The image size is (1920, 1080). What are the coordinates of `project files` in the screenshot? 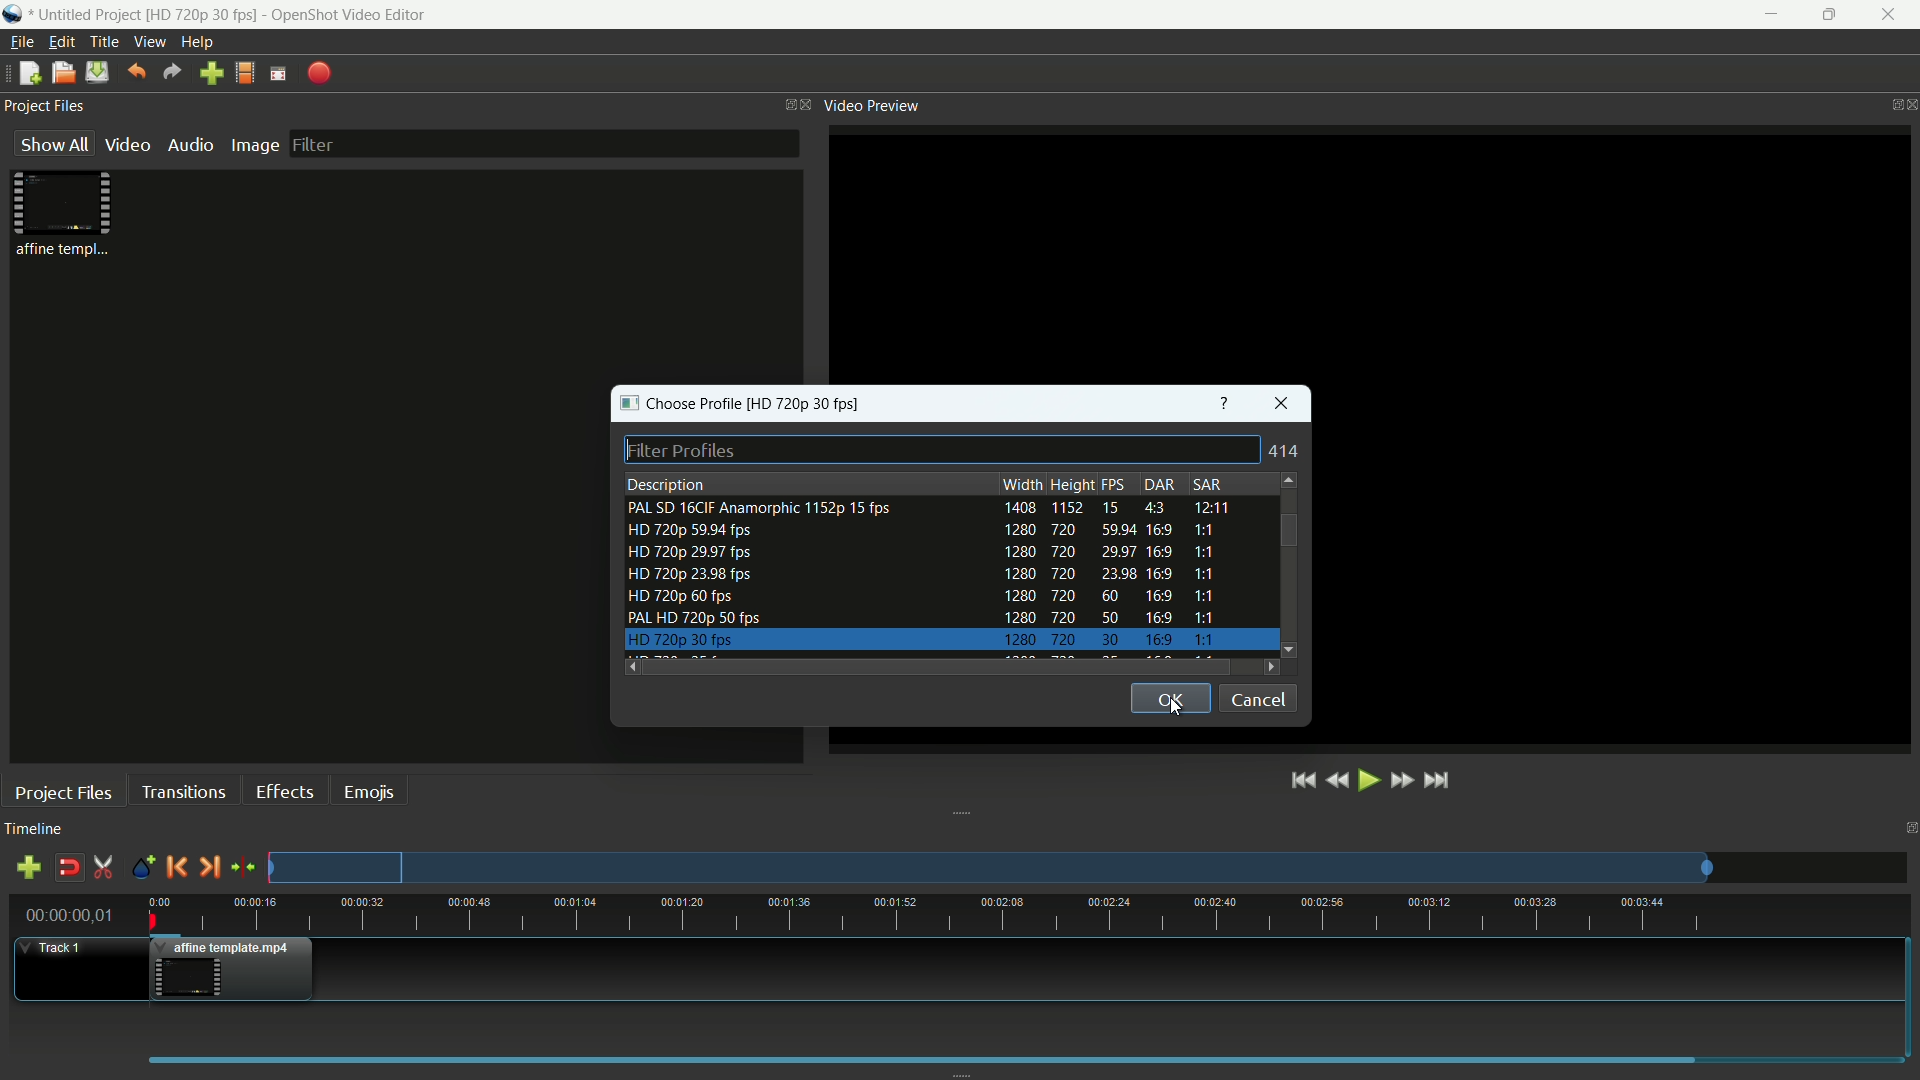 It's located at (62, 794).